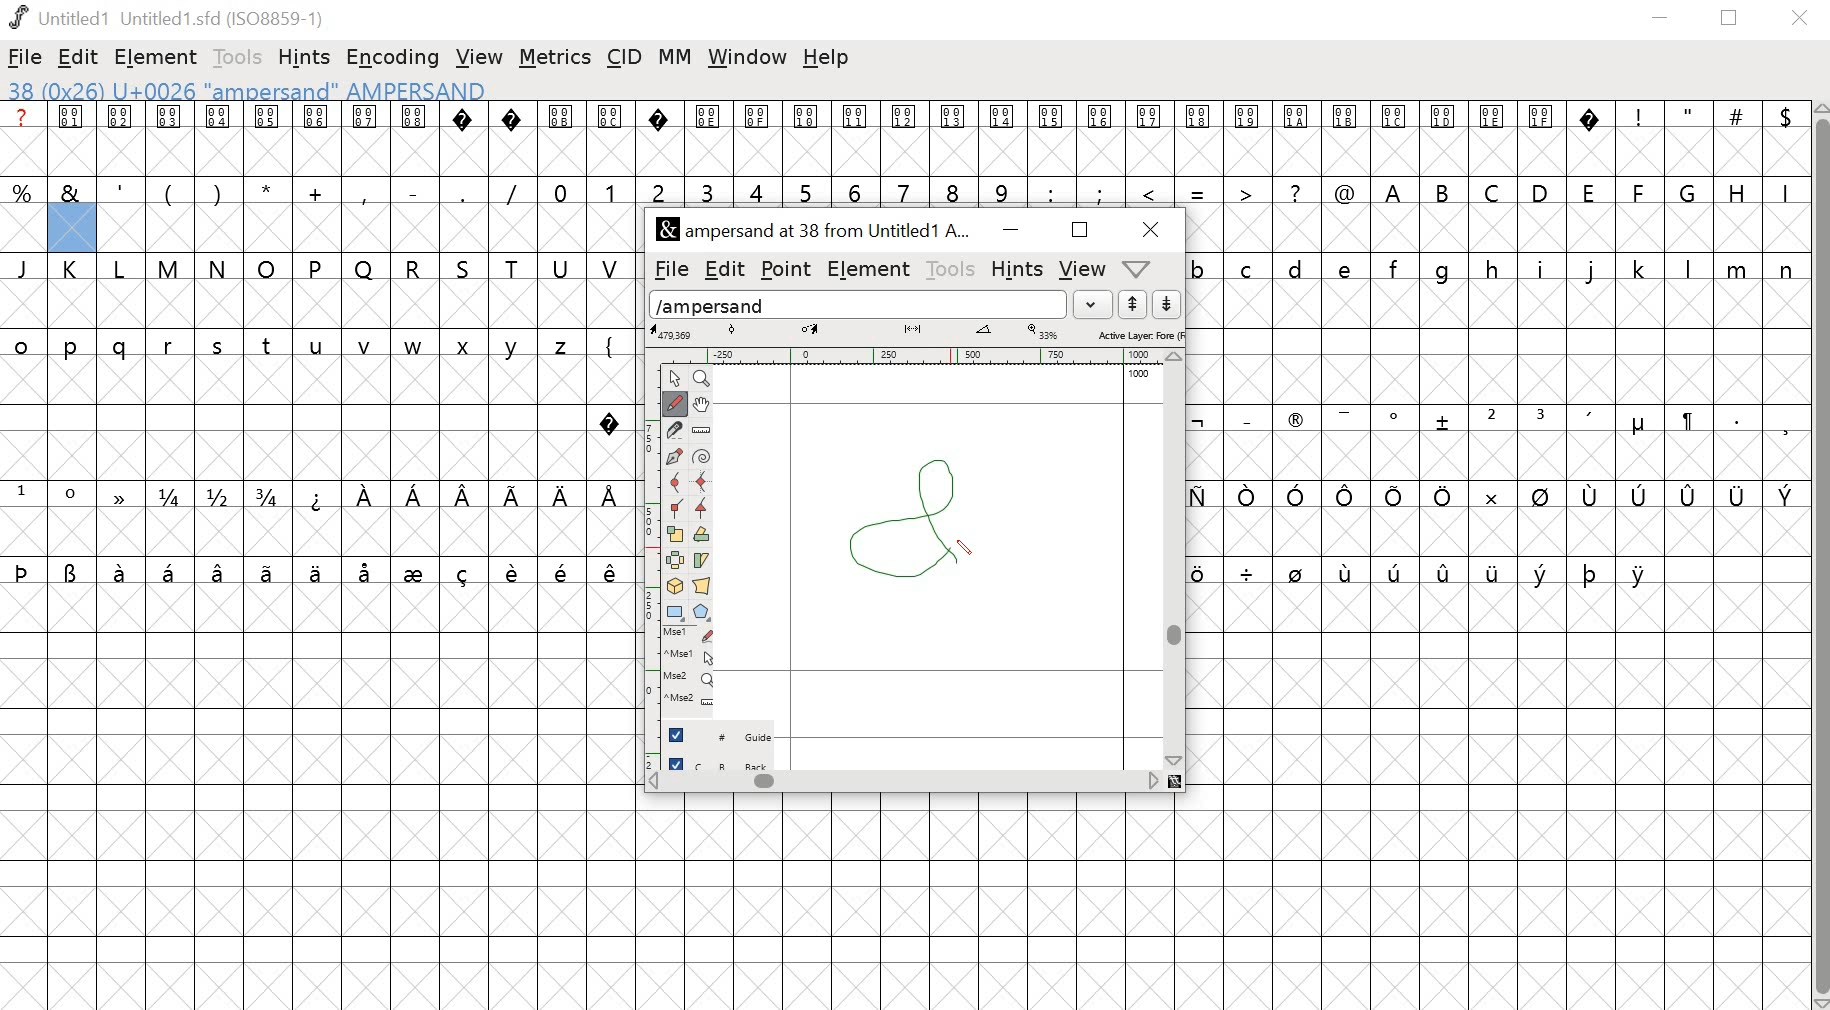  What do you see at coordinates (413, 137) in the screenshot?
I see `0008` at bounding box center [413, 137].